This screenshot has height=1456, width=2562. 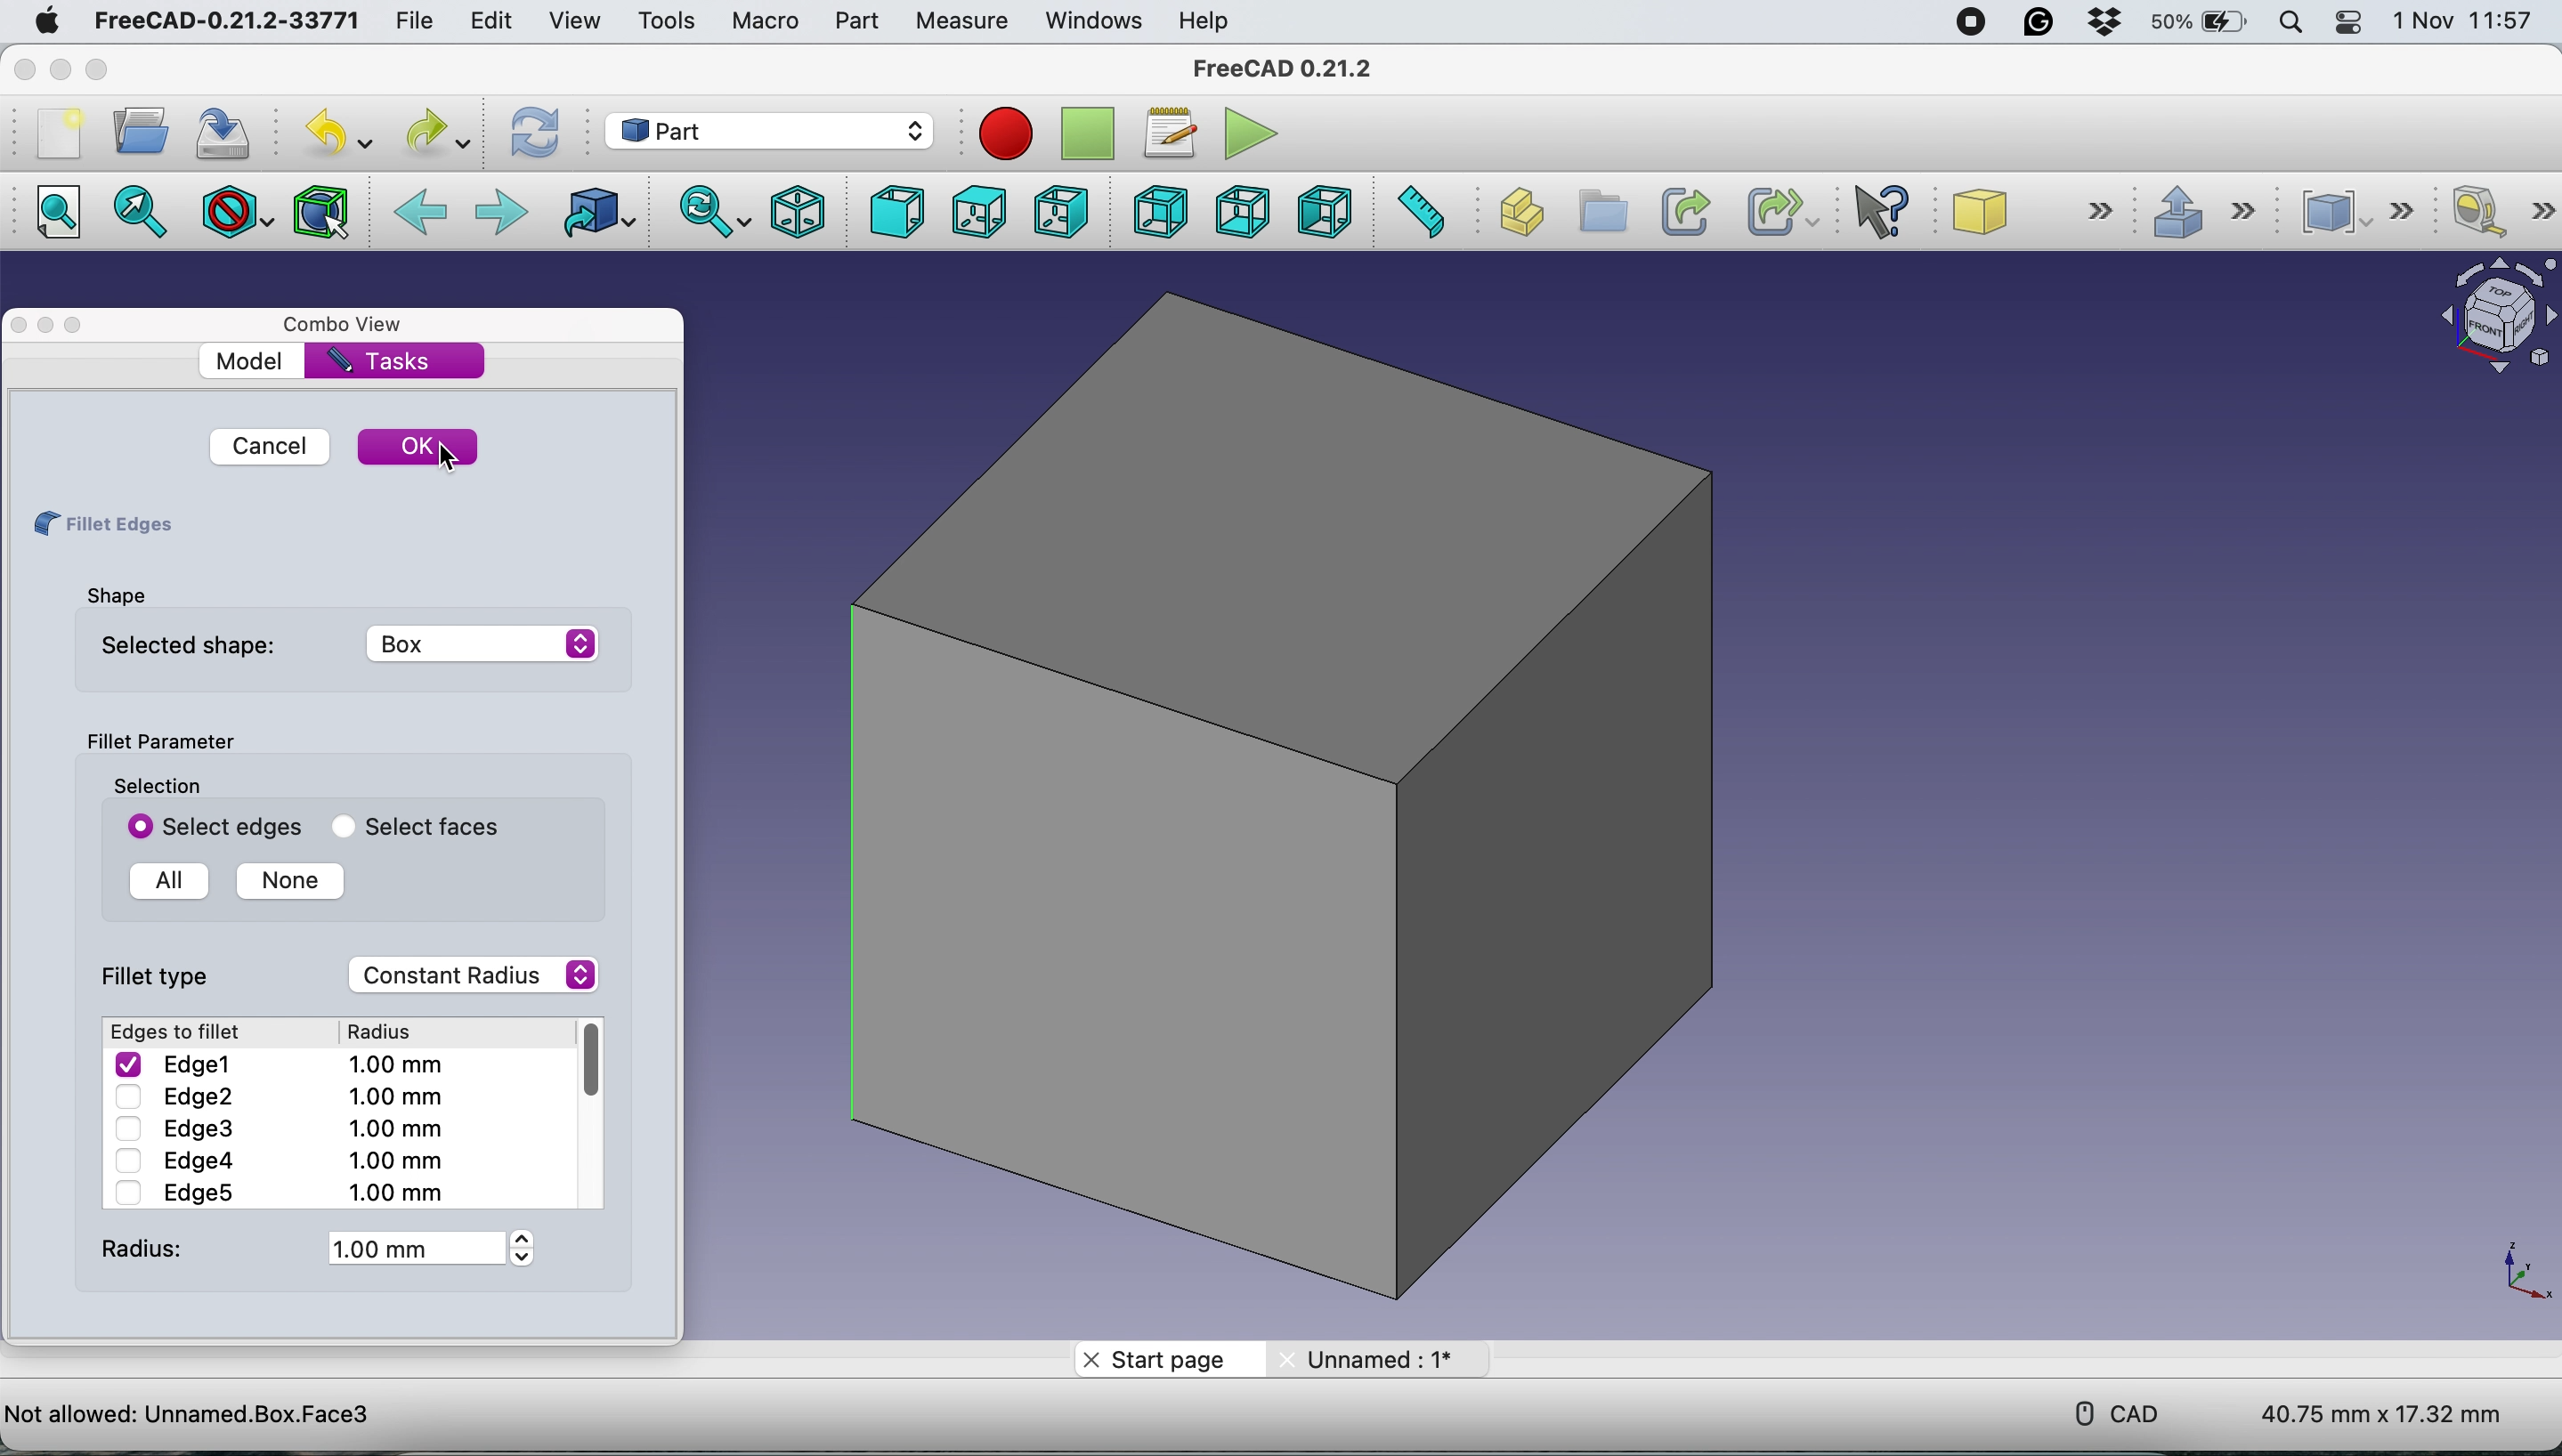 What do you see at coordinates (2045, 23) in the screenshot?
I see `grammarly` at bounding box center [2045, 23].